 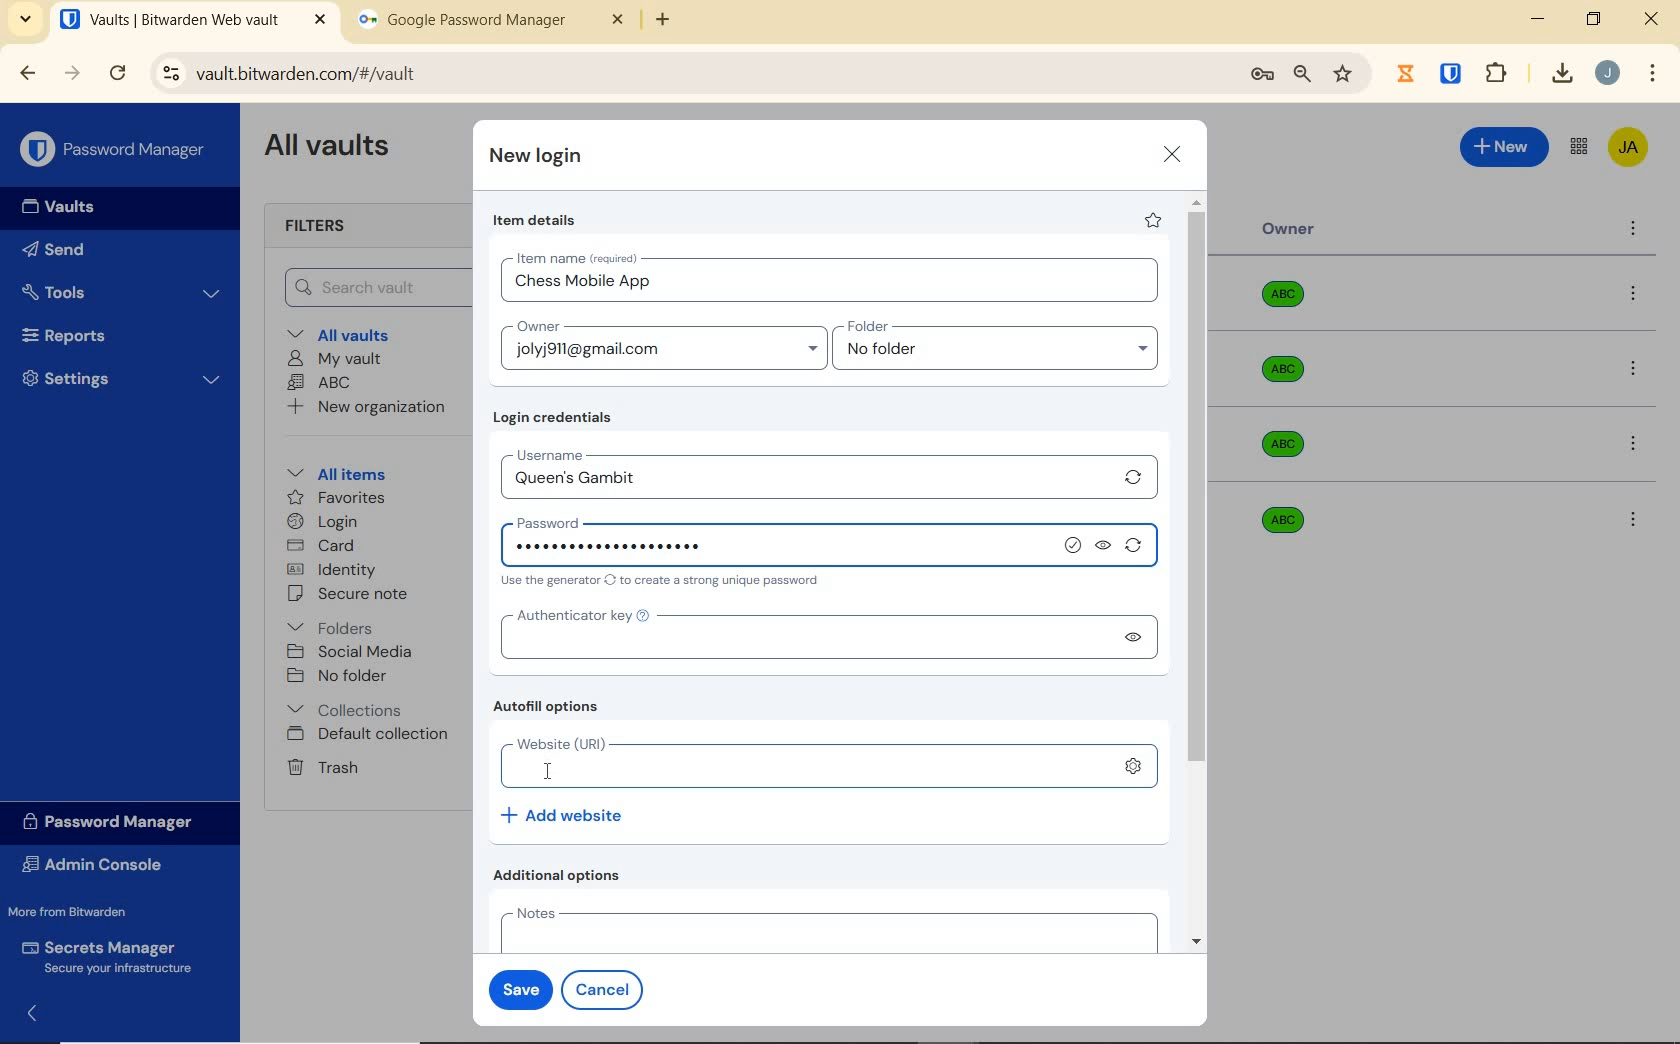 What do you see at coordinates (1637, 446) in the screenshot?
I see `option` at bounding box center [1637, 446].